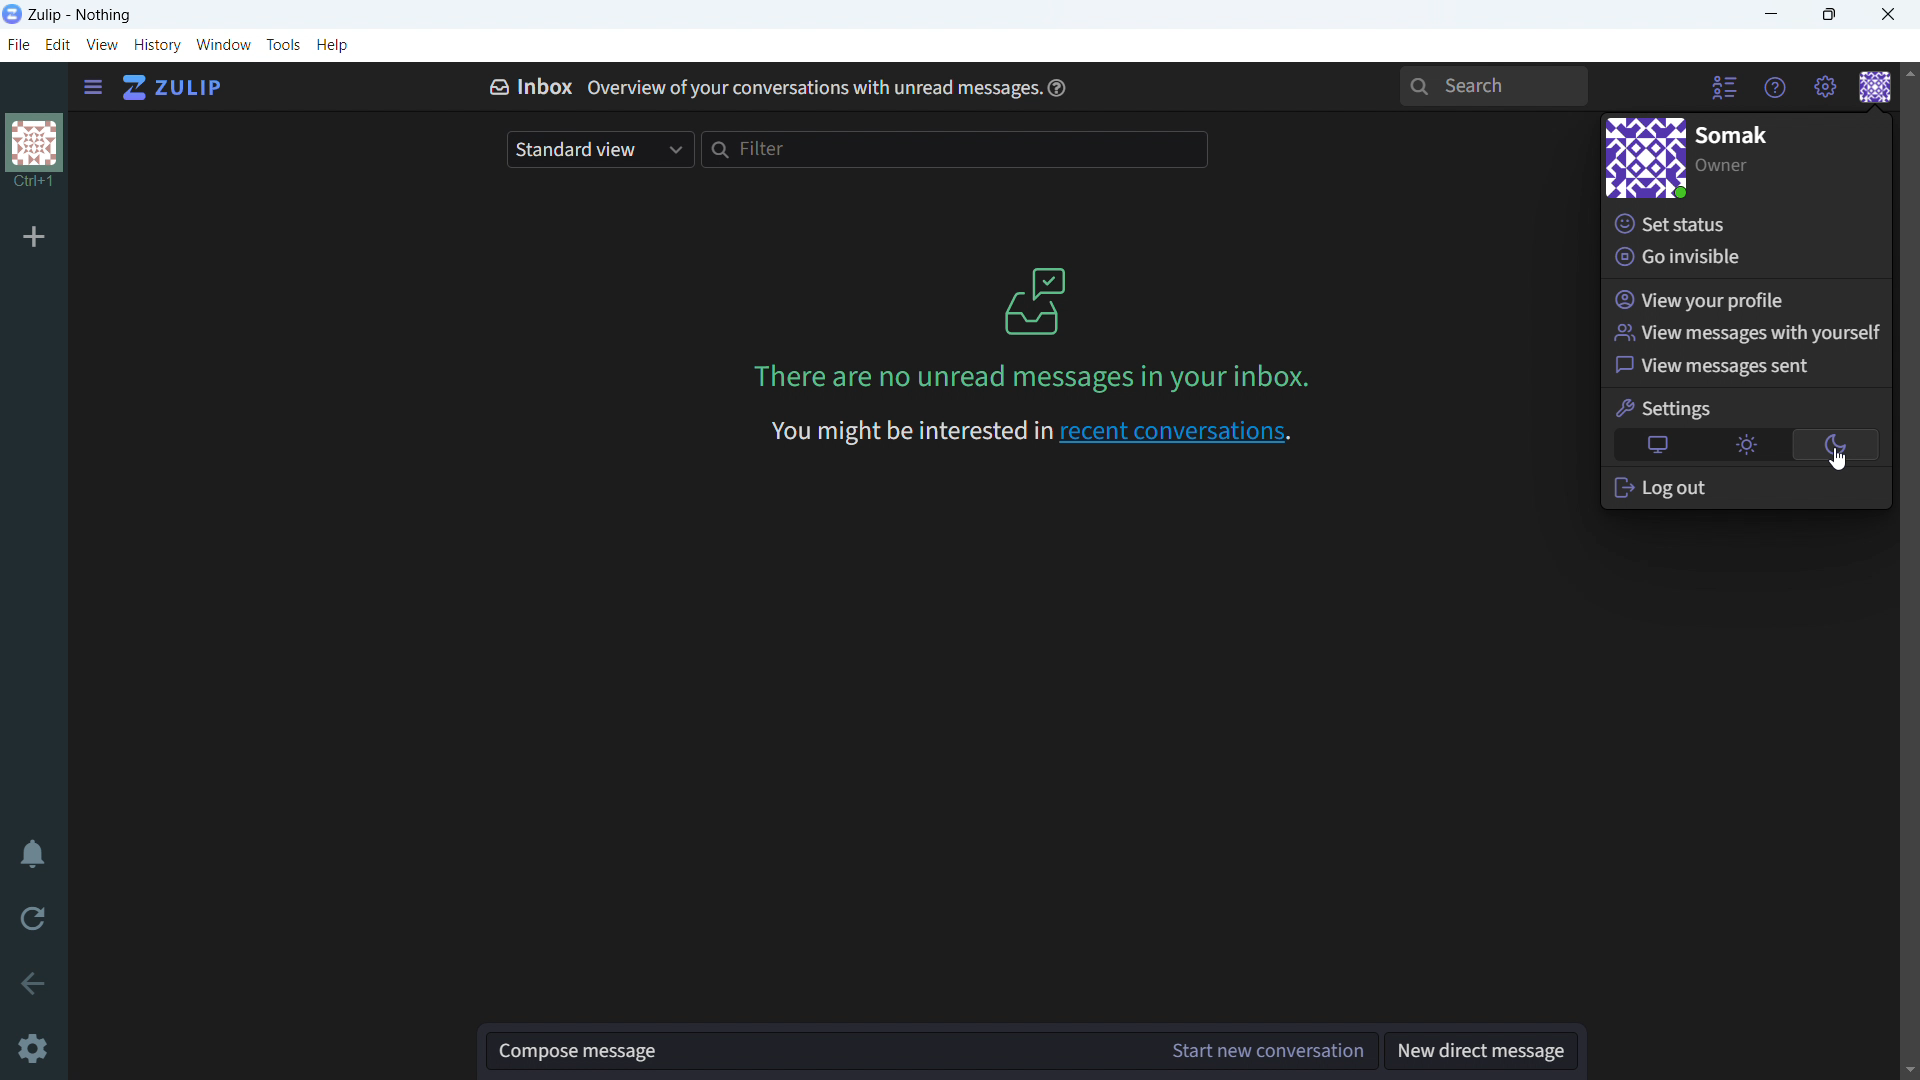 The width and height of the screenshot is (1920, 1080). I want to click on automatic theme, so click(1657, 445).